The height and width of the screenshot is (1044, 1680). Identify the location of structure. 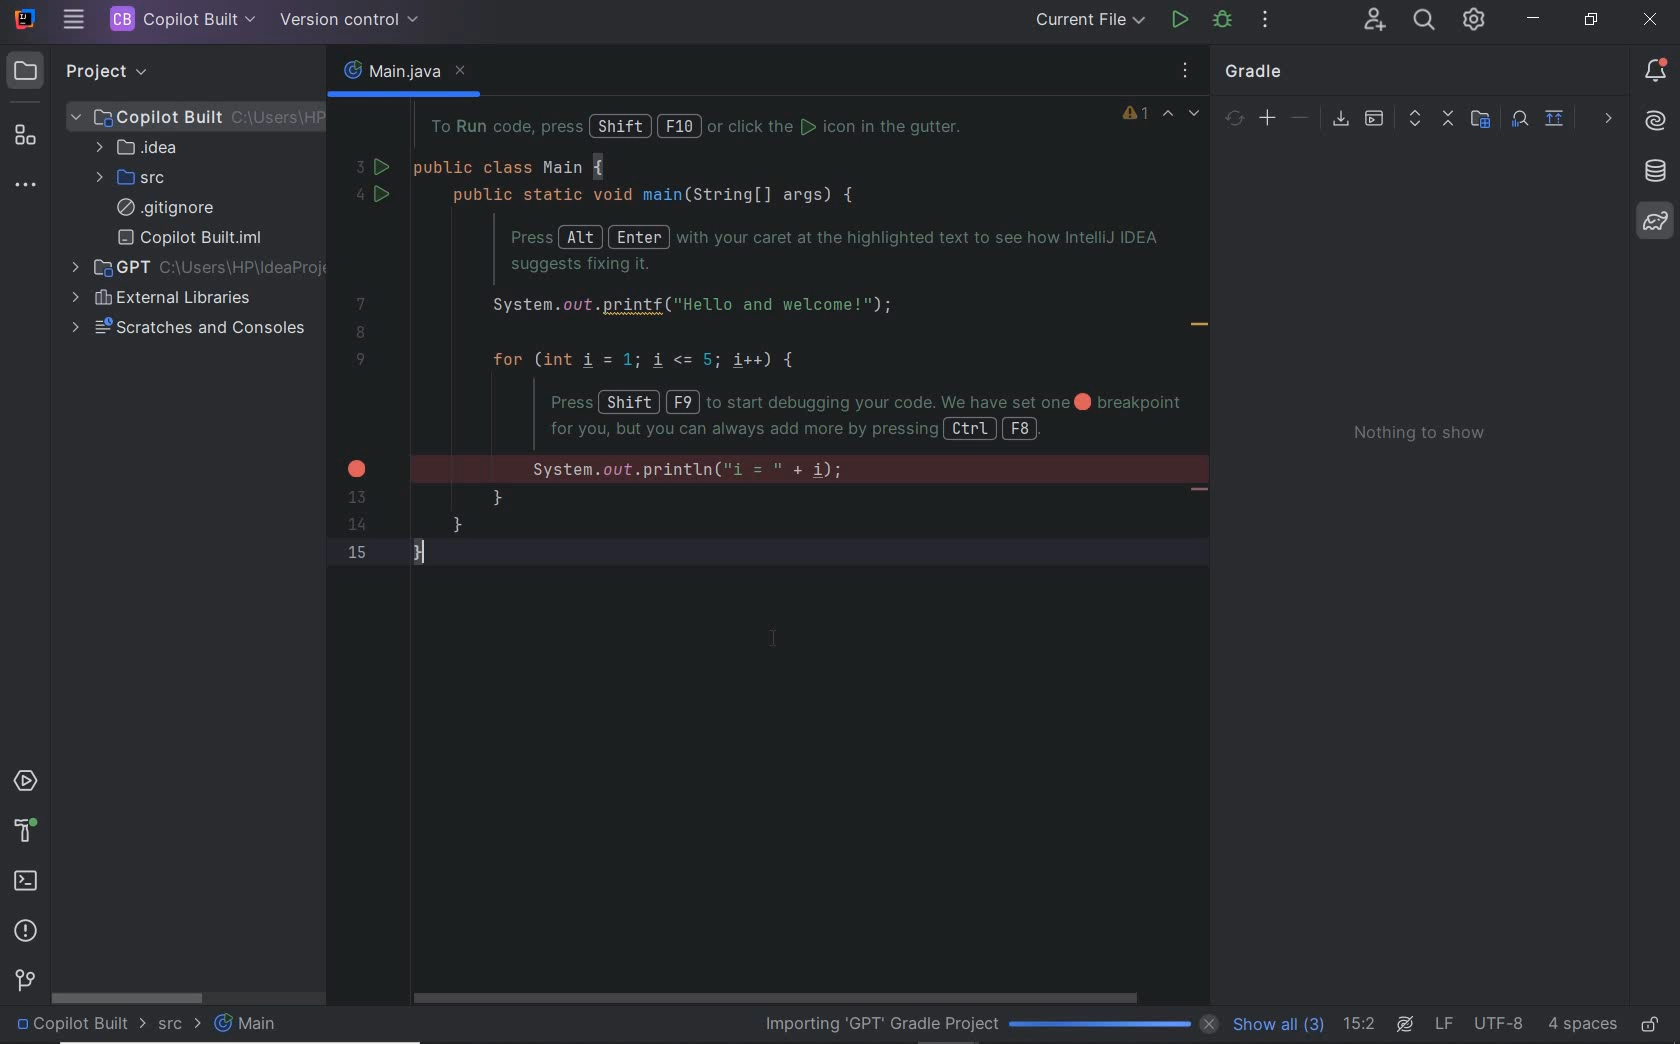
(28, 139).